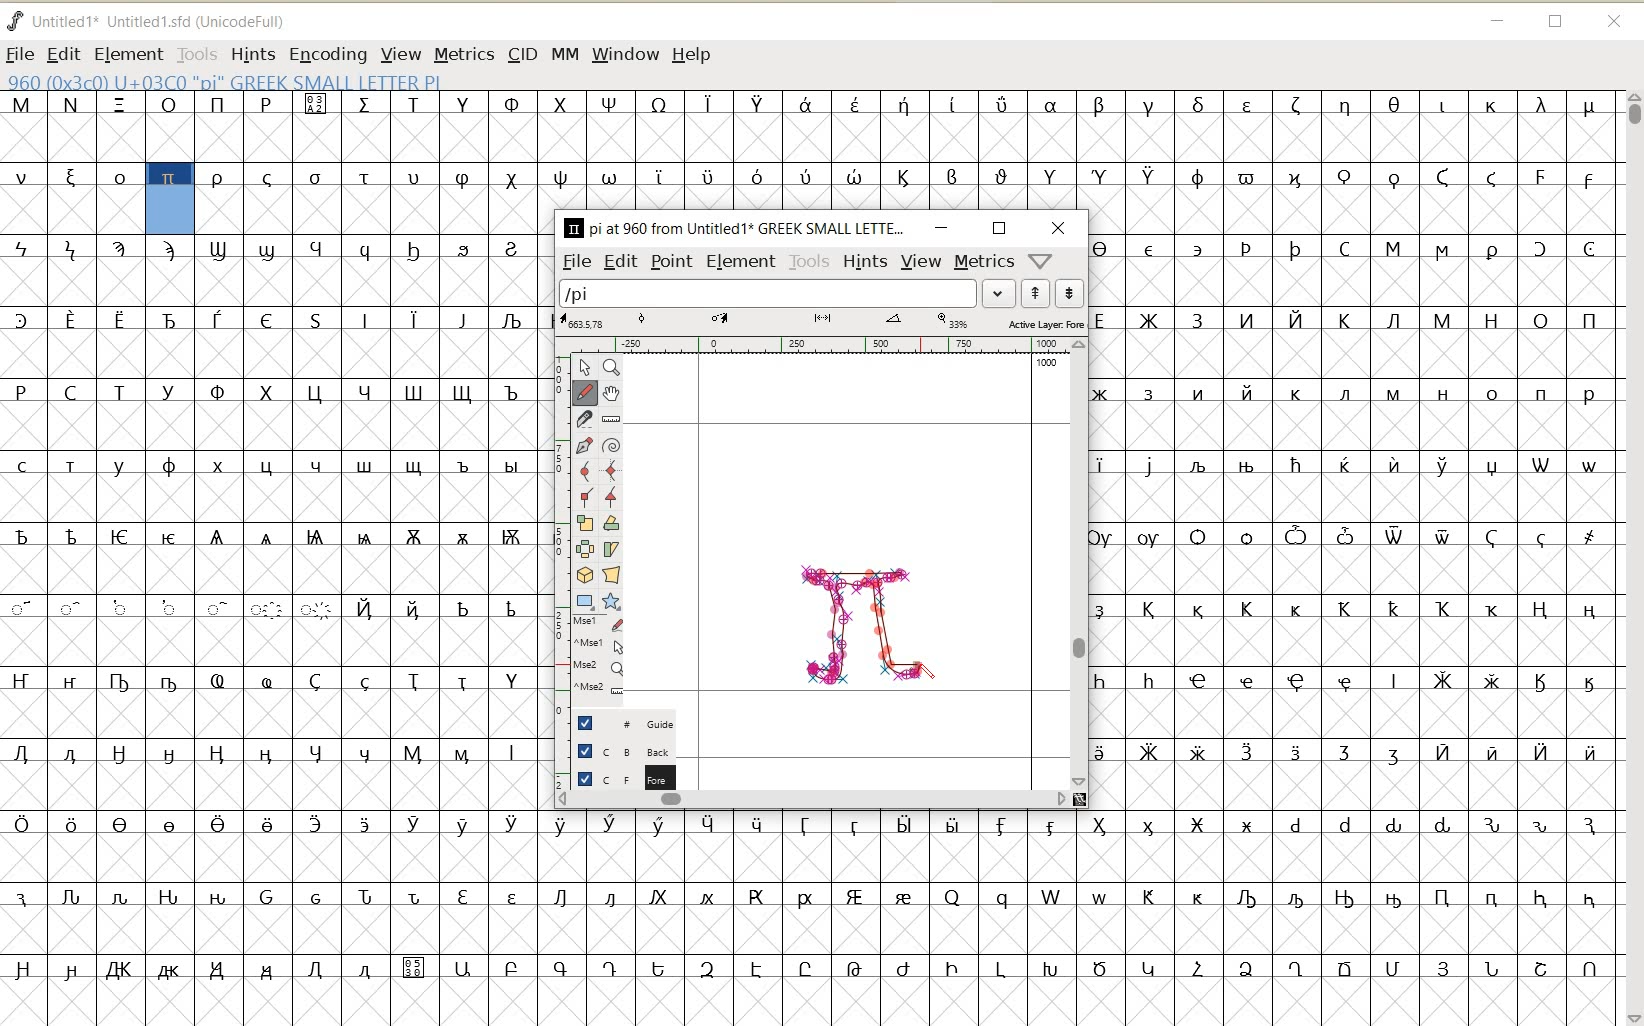 The width and height of the screenshot is (1644, 1026). What do you see at coordinates (736, 226) in the screenshot?
I see `glyph name` at bounding box center [736, 226].